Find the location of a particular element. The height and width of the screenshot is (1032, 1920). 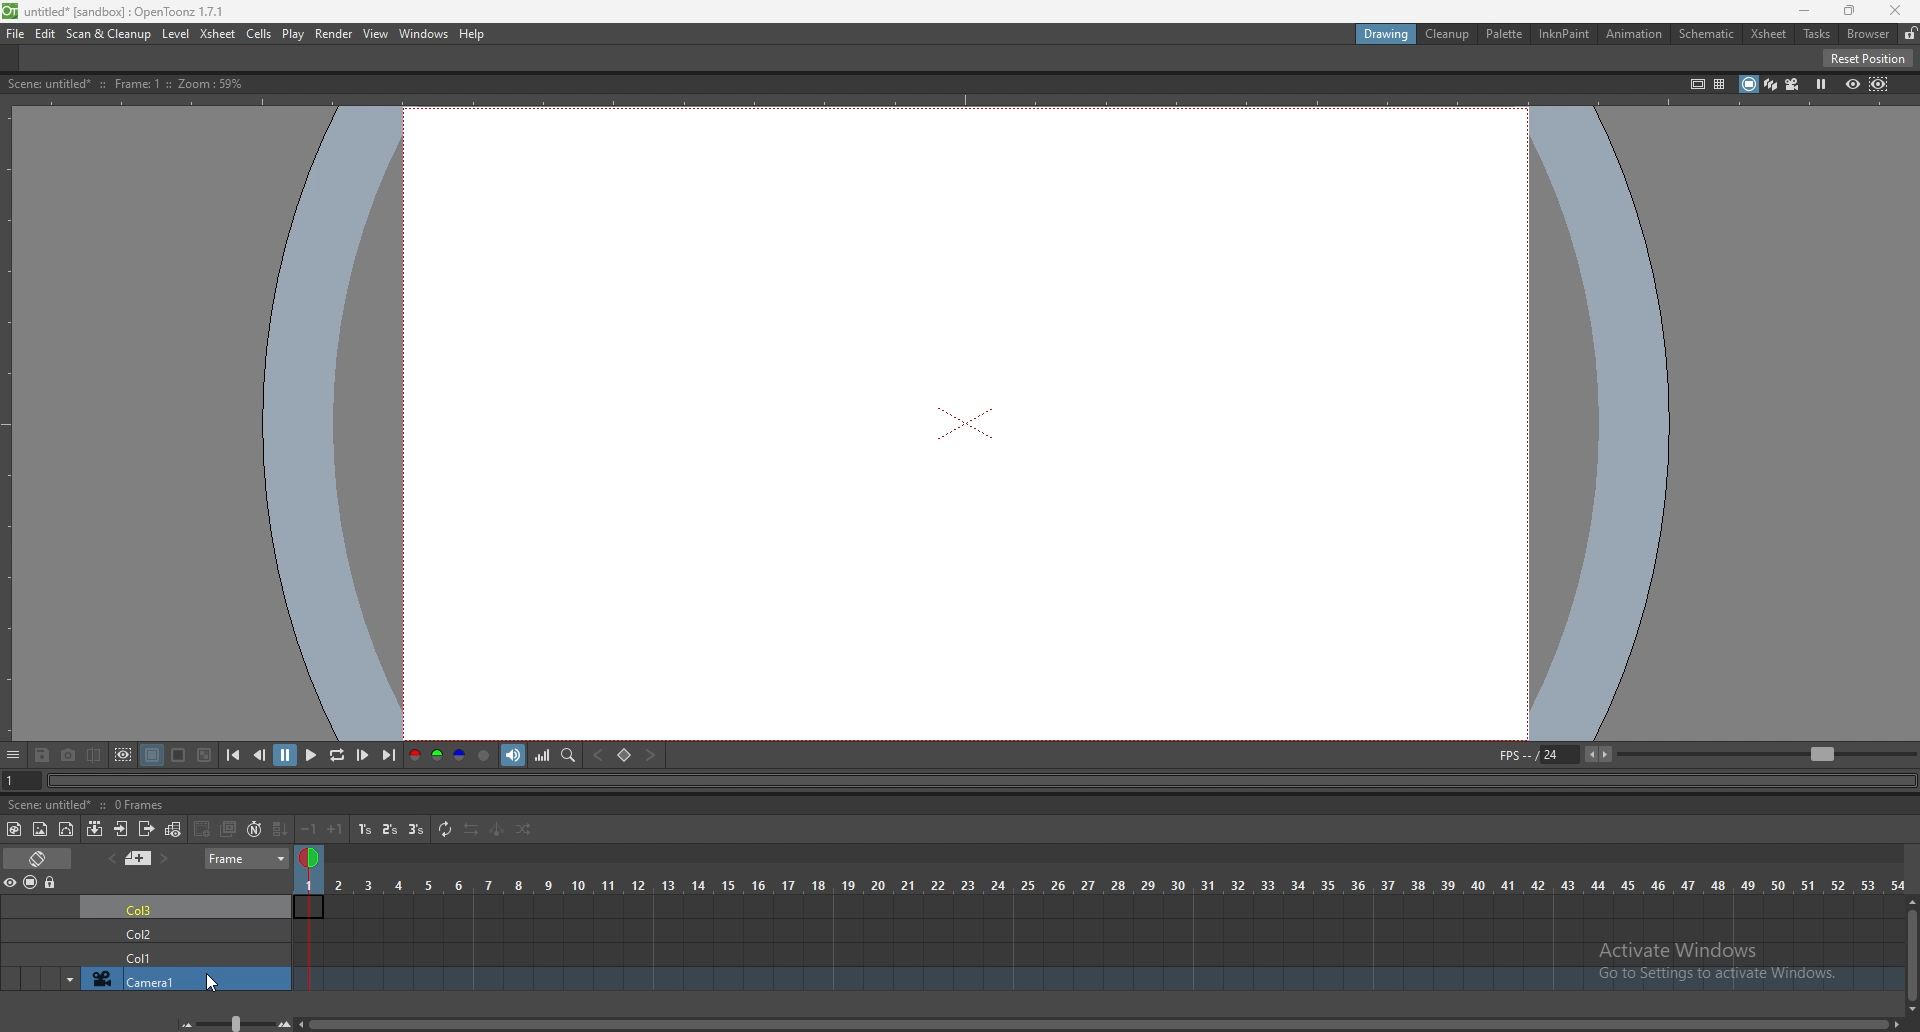

description is located at coordinates (90, 805).